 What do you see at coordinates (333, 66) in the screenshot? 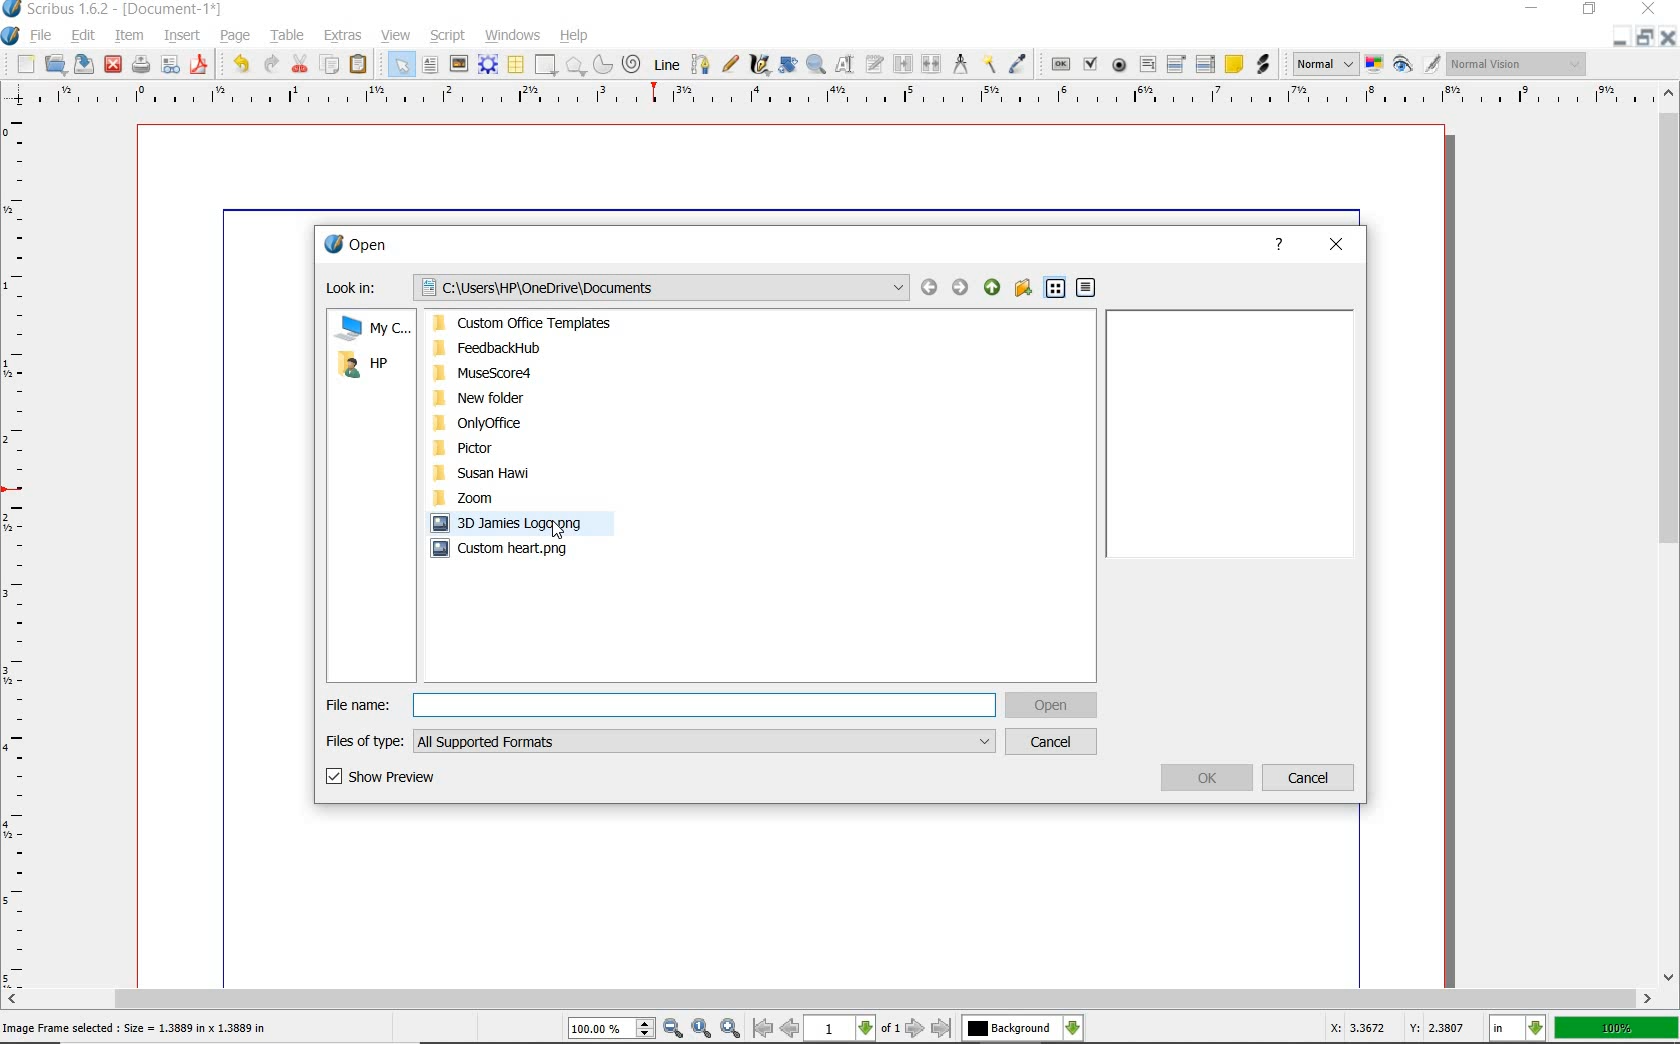
I see `copy` at bounding box center [333, 66].